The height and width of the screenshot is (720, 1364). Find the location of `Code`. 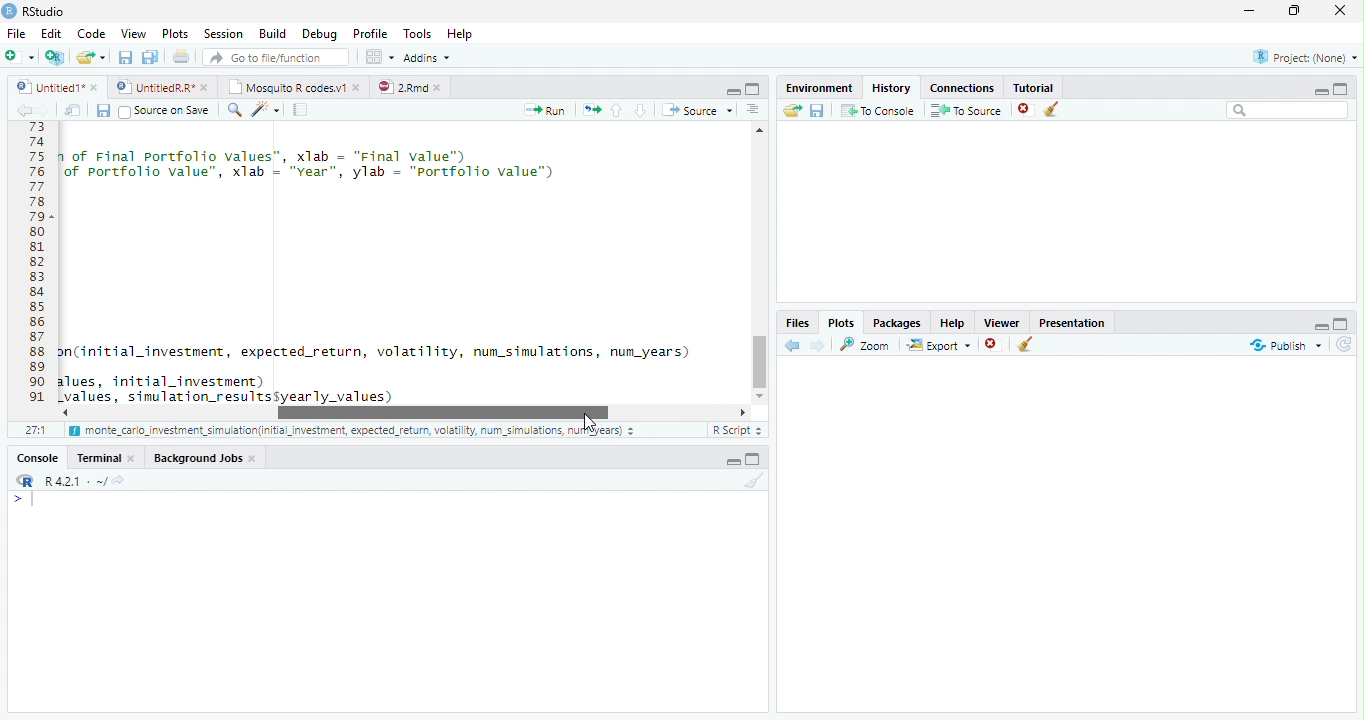

Code is located at coordinates (89, 33).